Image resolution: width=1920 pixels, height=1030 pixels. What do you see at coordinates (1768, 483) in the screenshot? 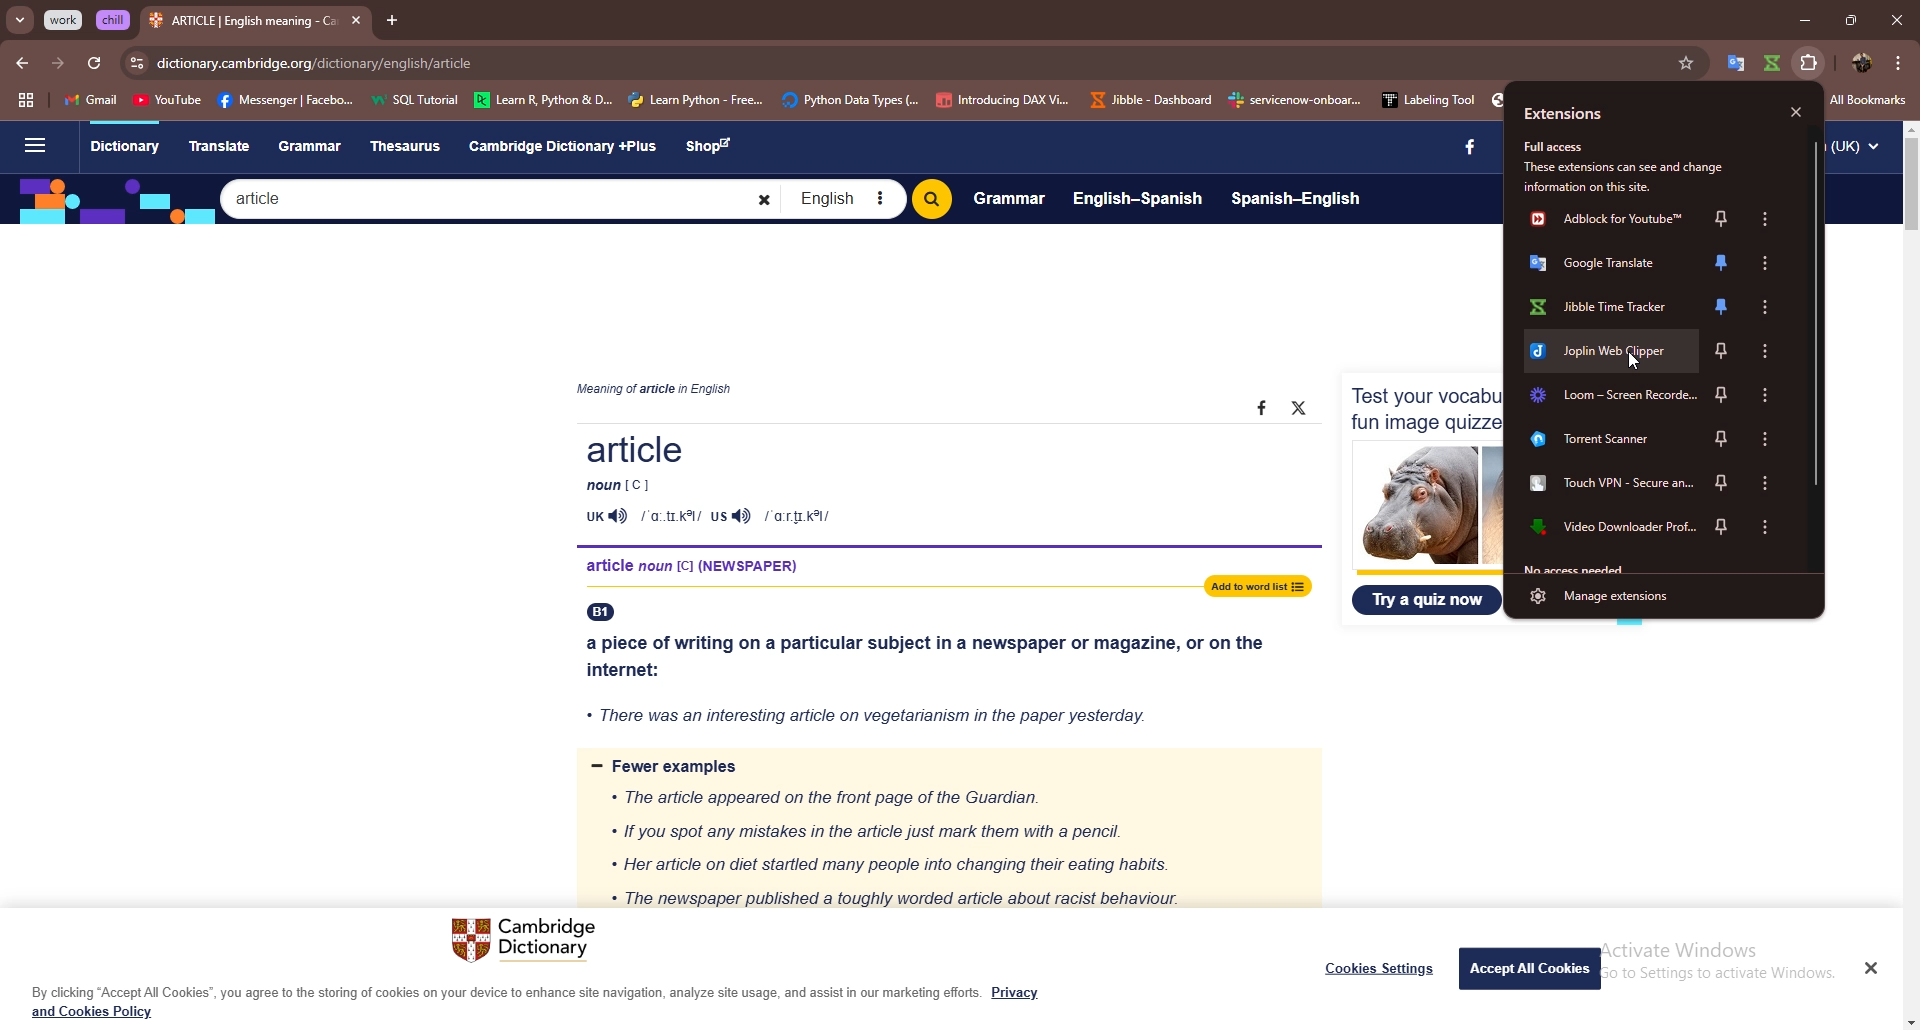
I see `option` at bounding box center [1768, 483].